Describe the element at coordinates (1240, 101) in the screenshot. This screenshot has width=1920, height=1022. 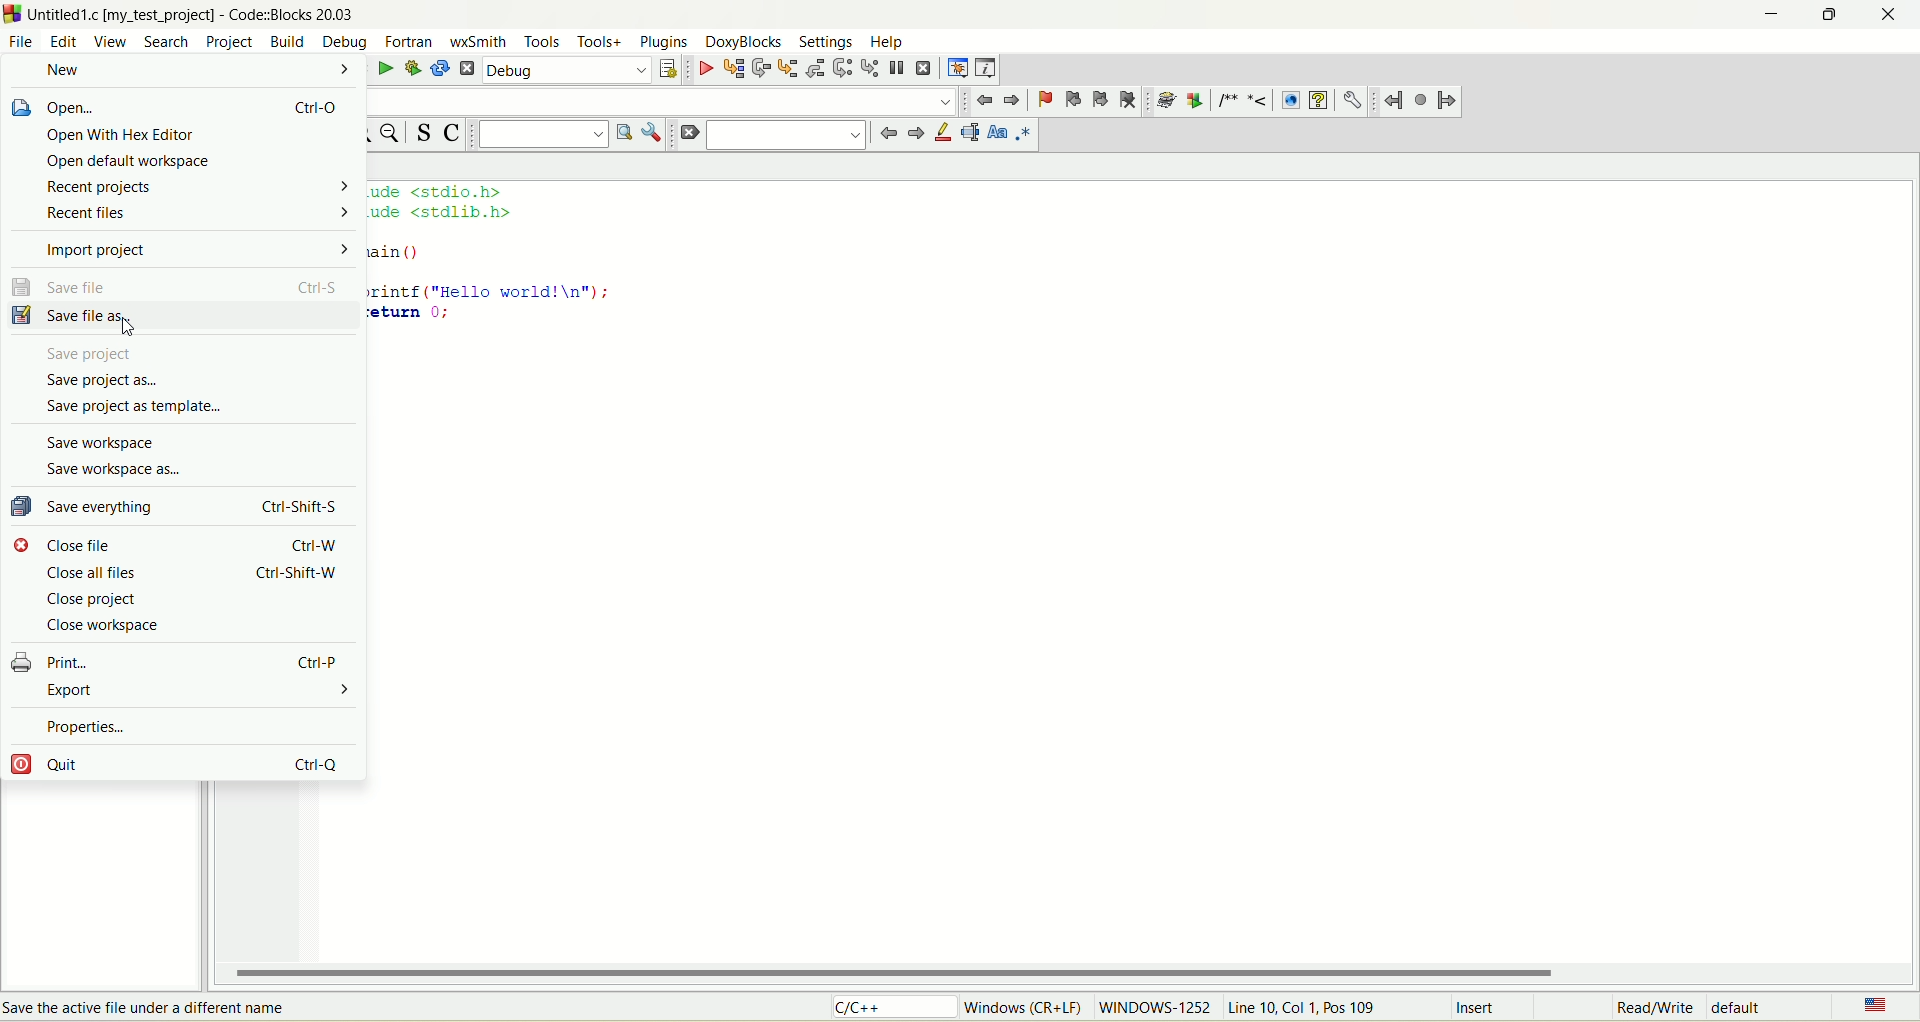
I see `comment` at that location.